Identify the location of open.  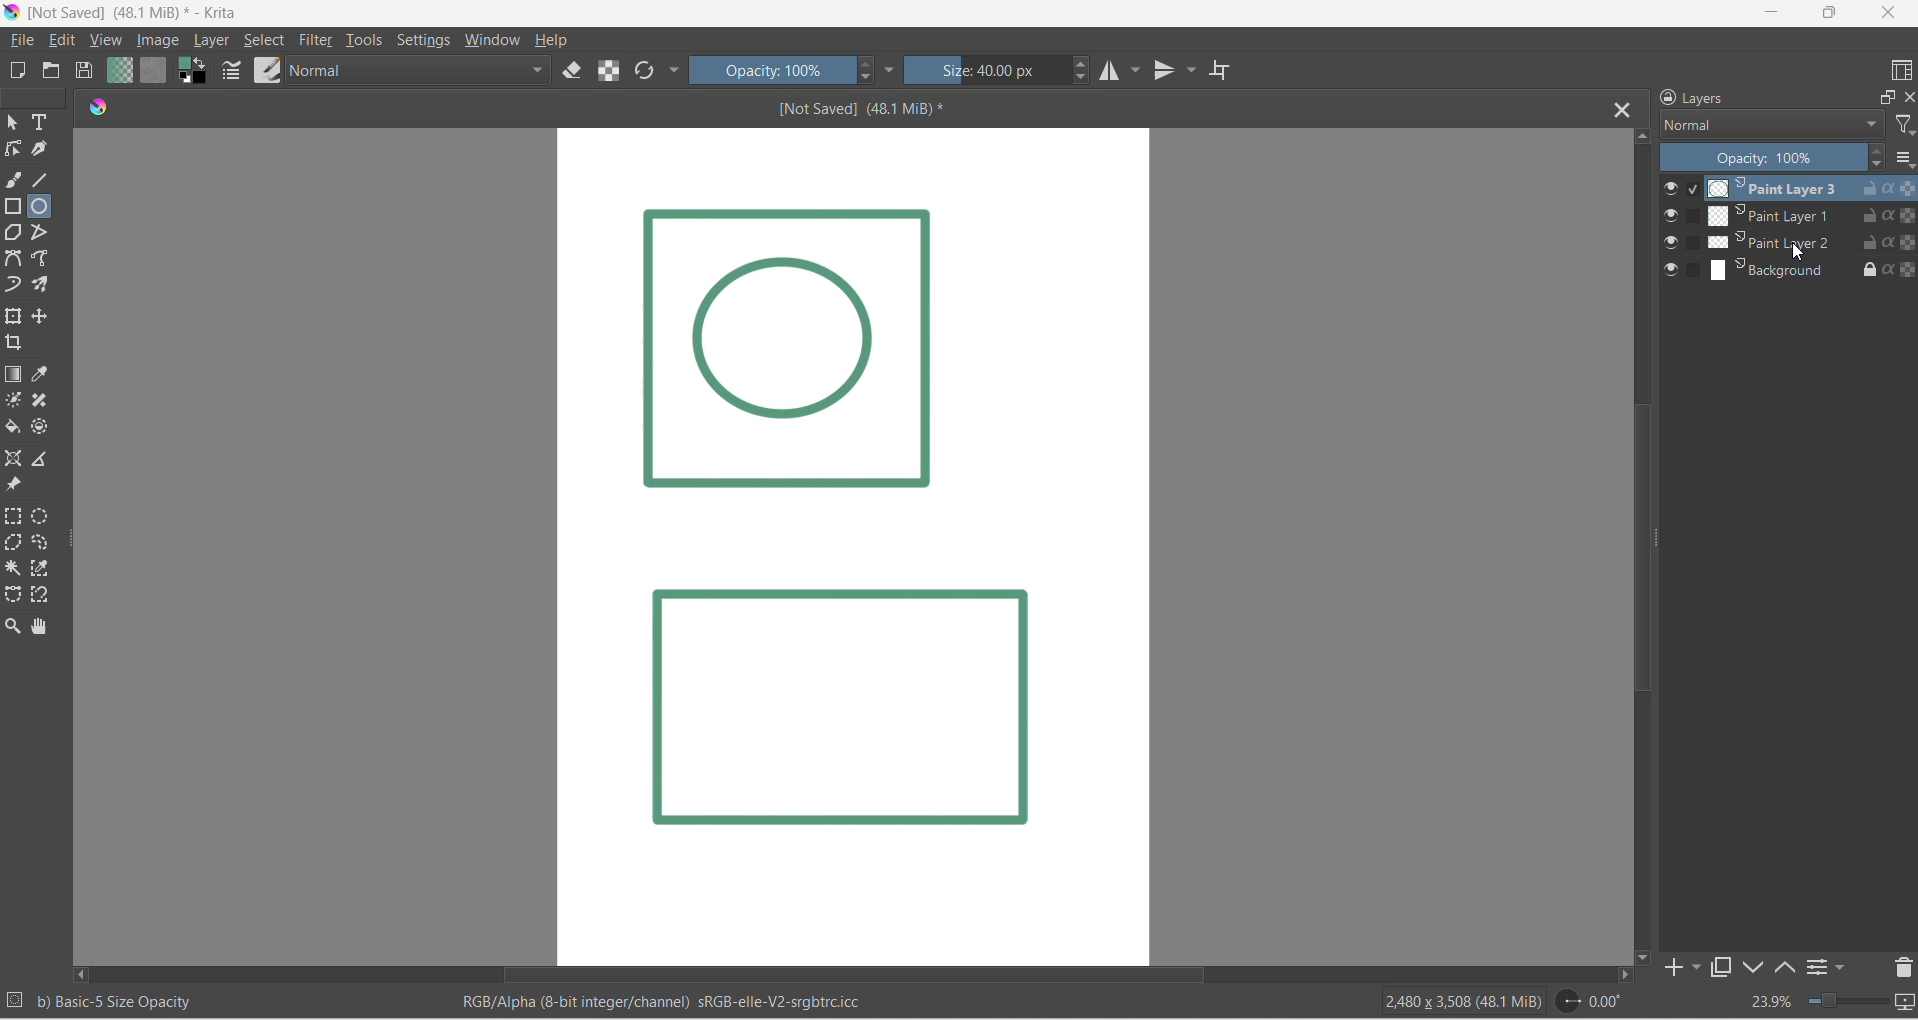
(52, 71).